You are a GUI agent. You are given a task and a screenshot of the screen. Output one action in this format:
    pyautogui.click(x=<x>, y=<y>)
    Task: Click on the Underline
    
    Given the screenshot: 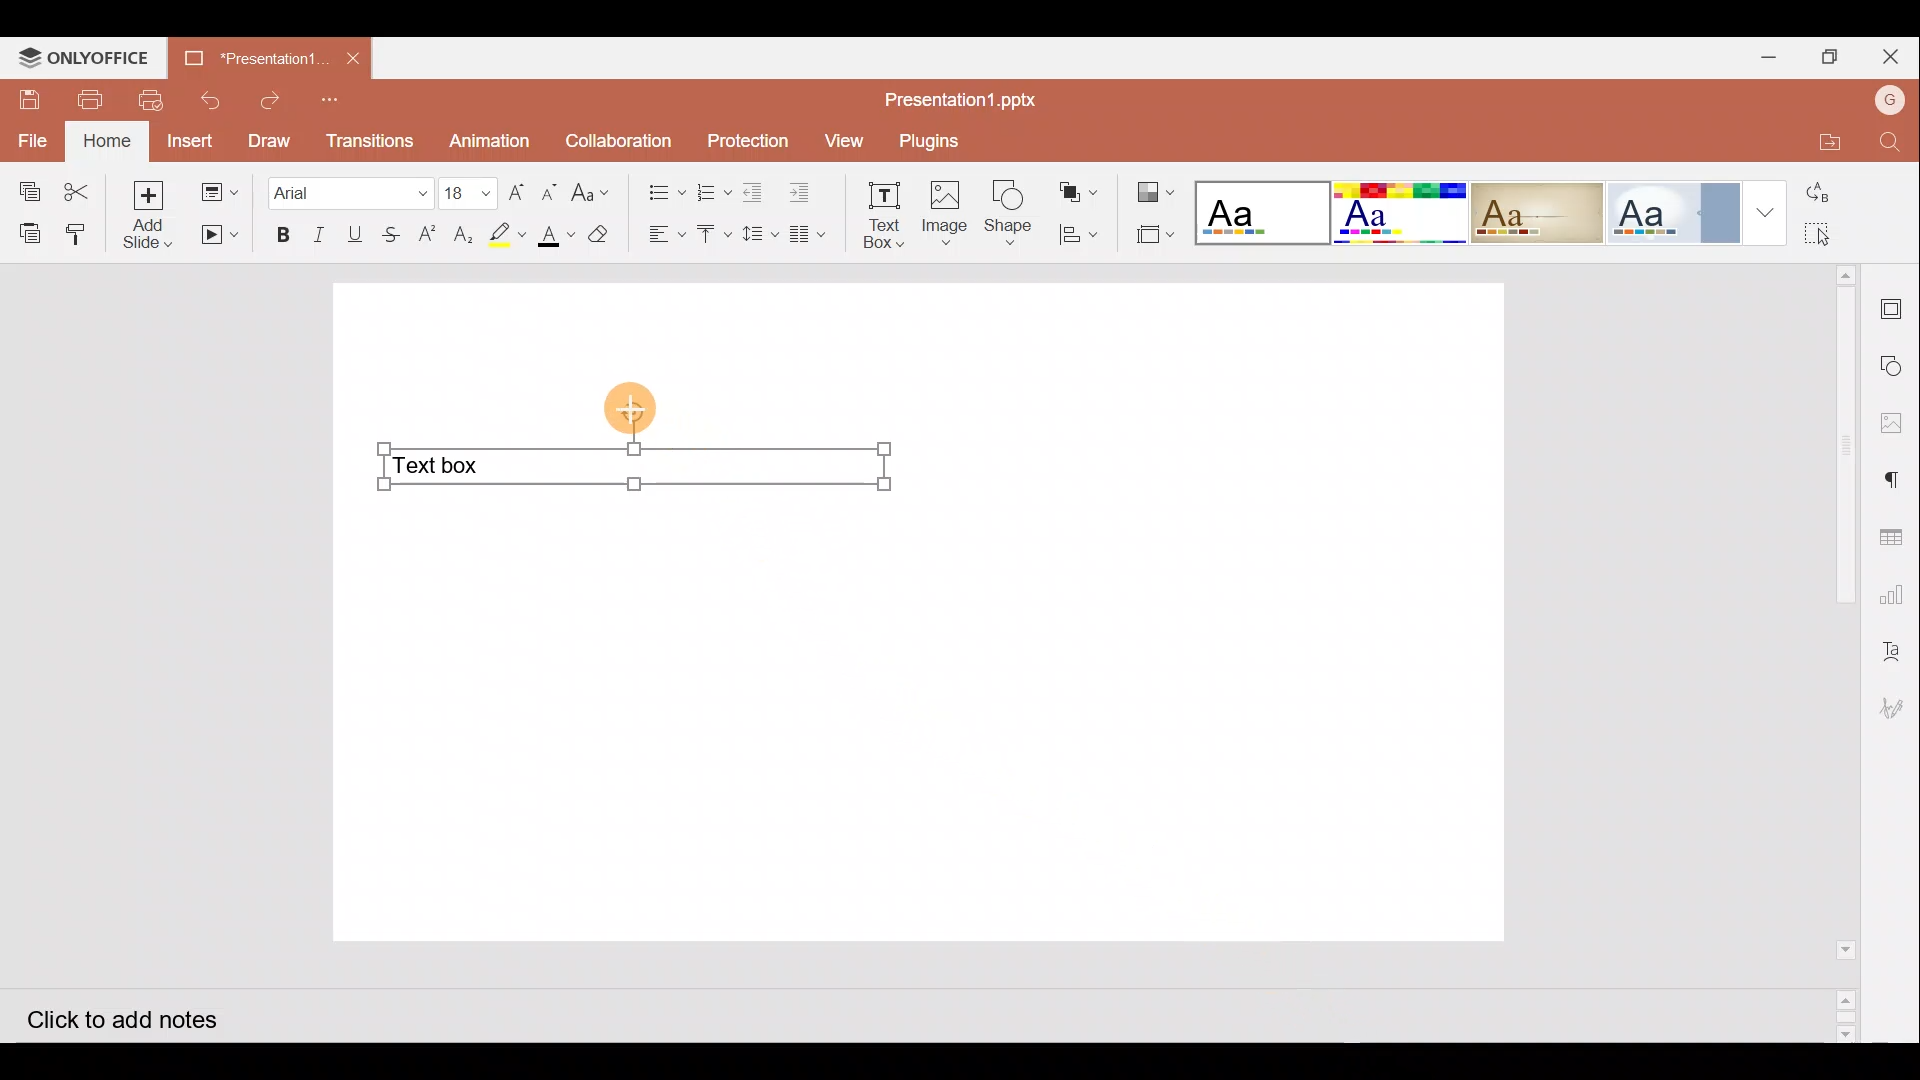 What is the action you would take?
    pyautogui.click(x=355, y=233)
    